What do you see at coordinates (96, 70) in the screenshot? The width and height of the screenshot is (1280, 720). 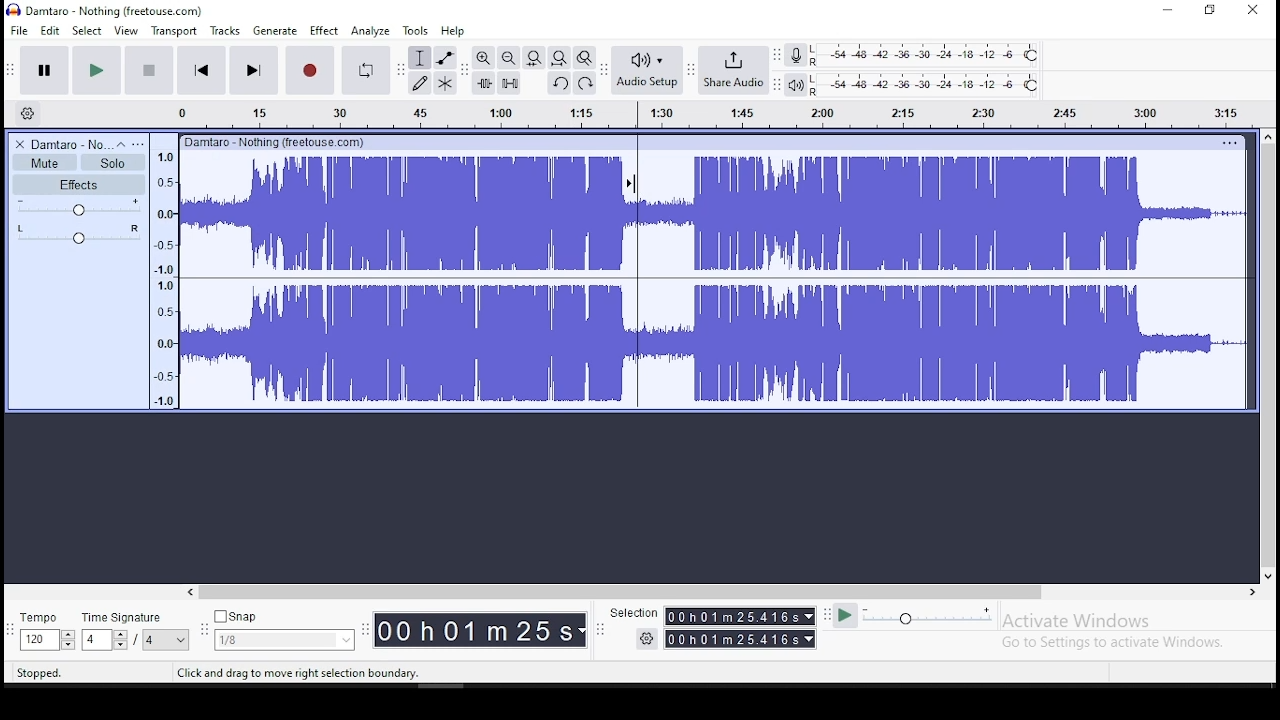 I see `play` at bounding box center [96, 70].